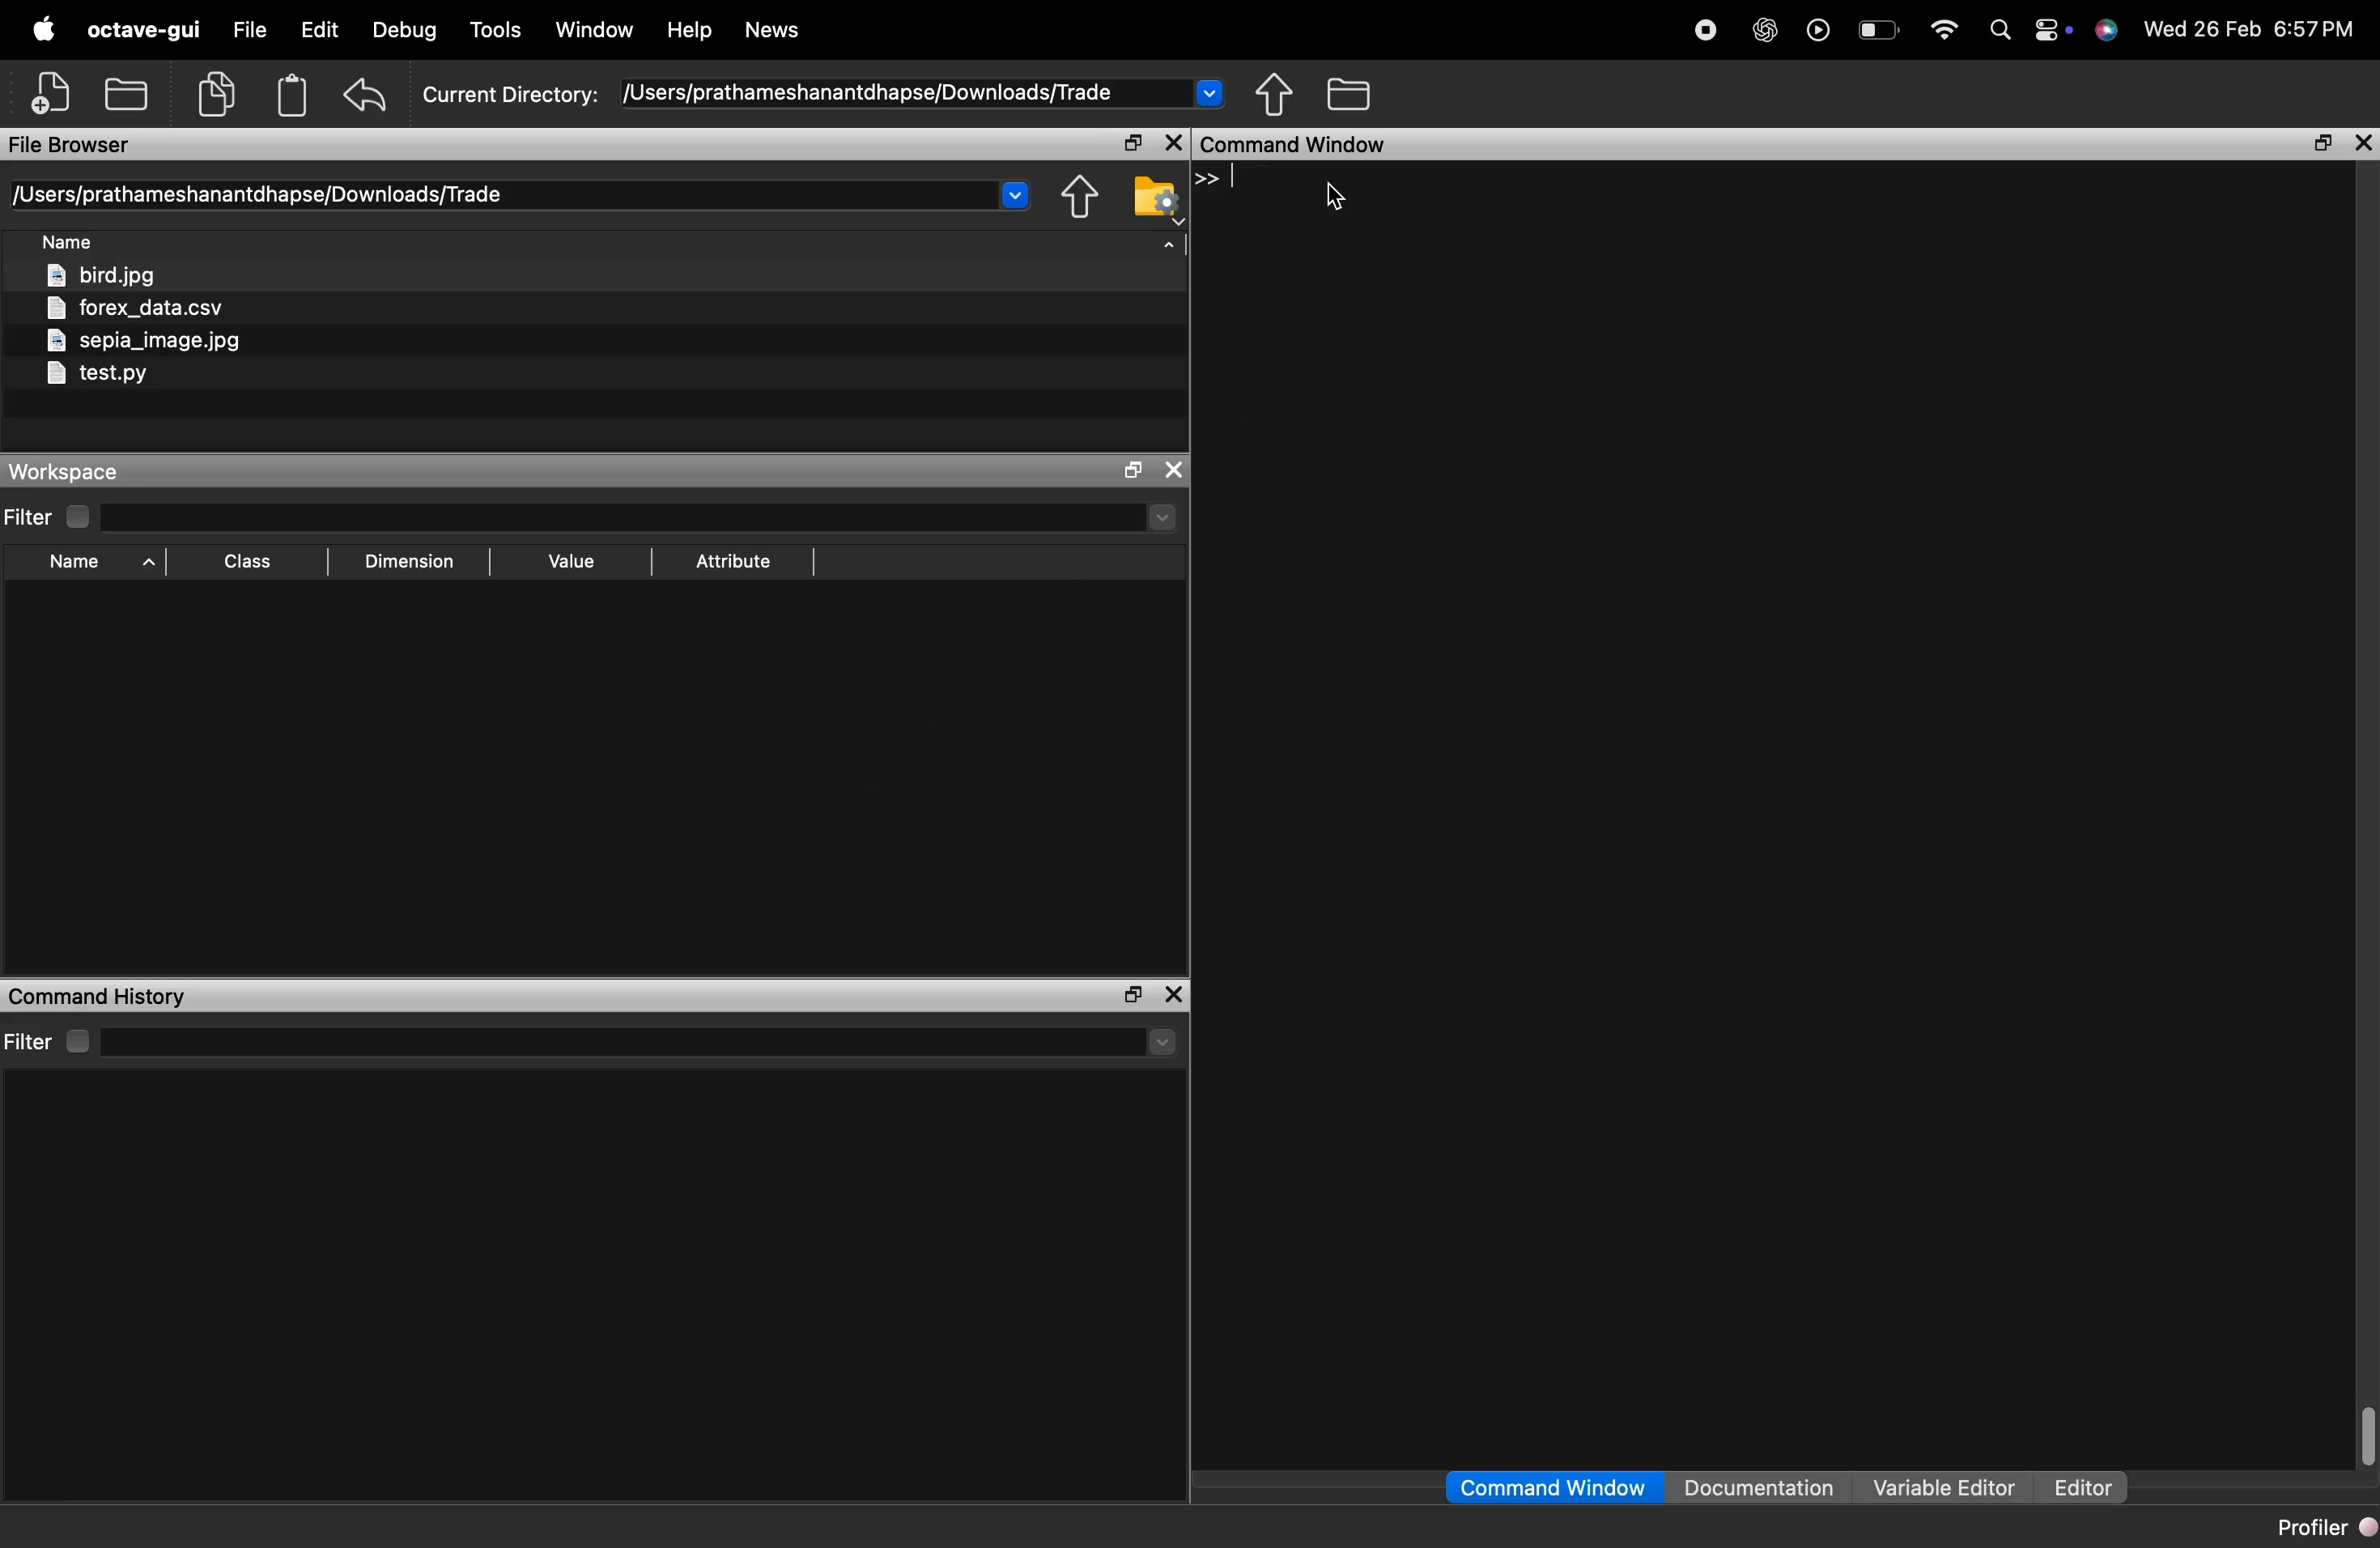 This screenshot has height=1548, width=2380. Describe the element at coordinates (1084, 201) in the screenshot. I see `one directory up` at that location.